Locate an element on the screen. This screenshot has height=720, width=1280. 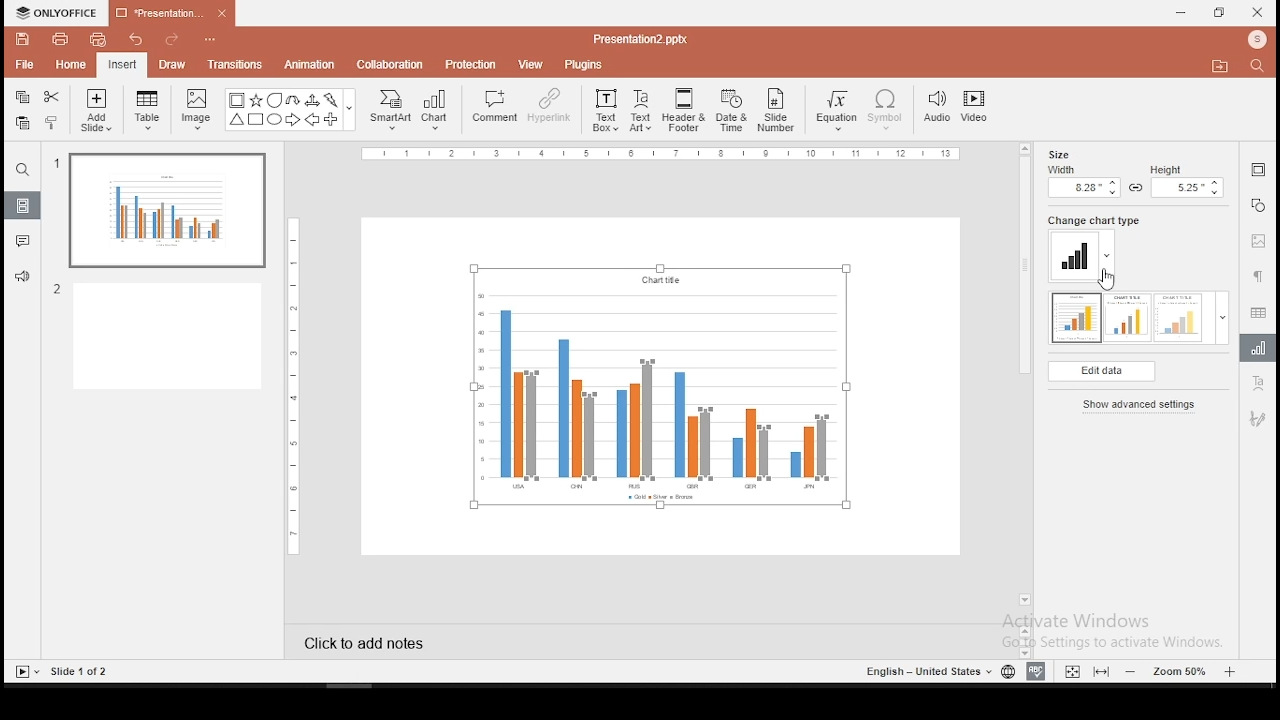
home is located at coordinates (72, 65).